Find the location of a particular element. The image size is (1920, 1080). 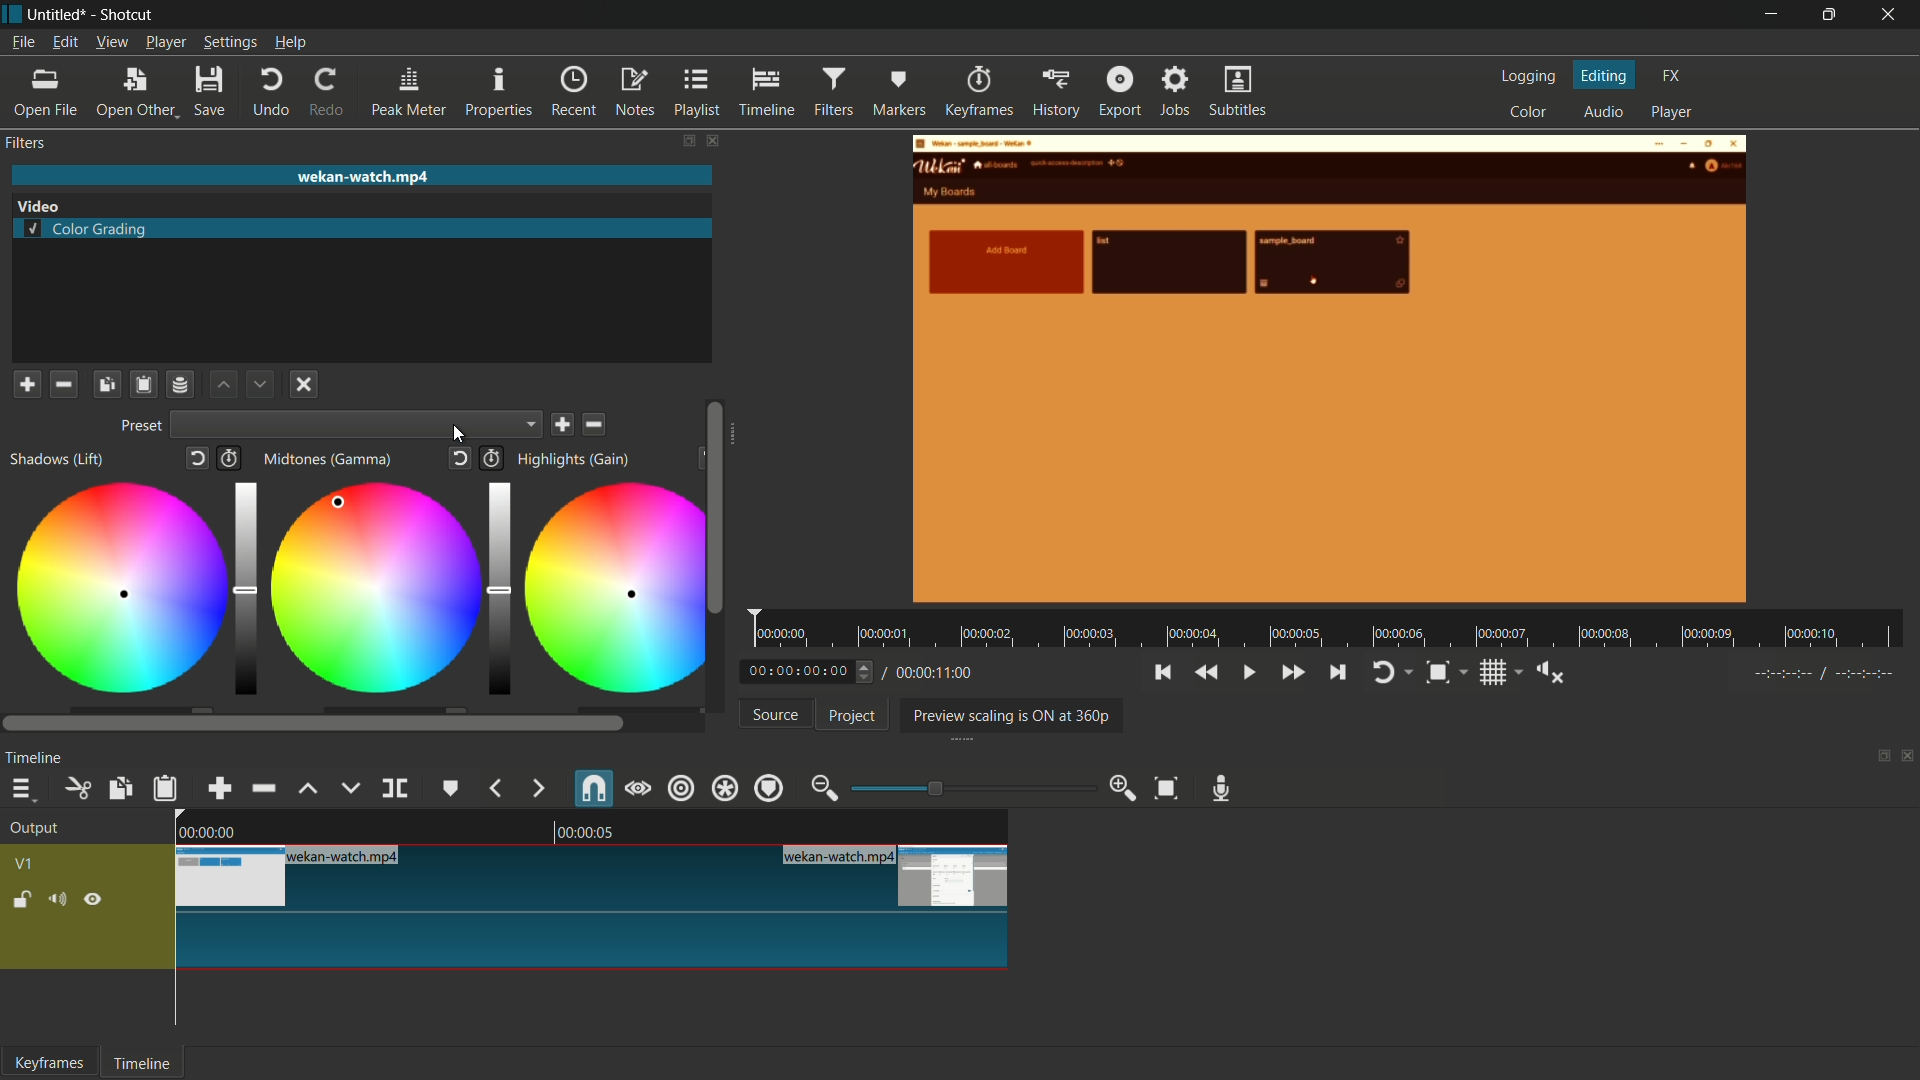

move filter up is located at coordinates (222, 385).